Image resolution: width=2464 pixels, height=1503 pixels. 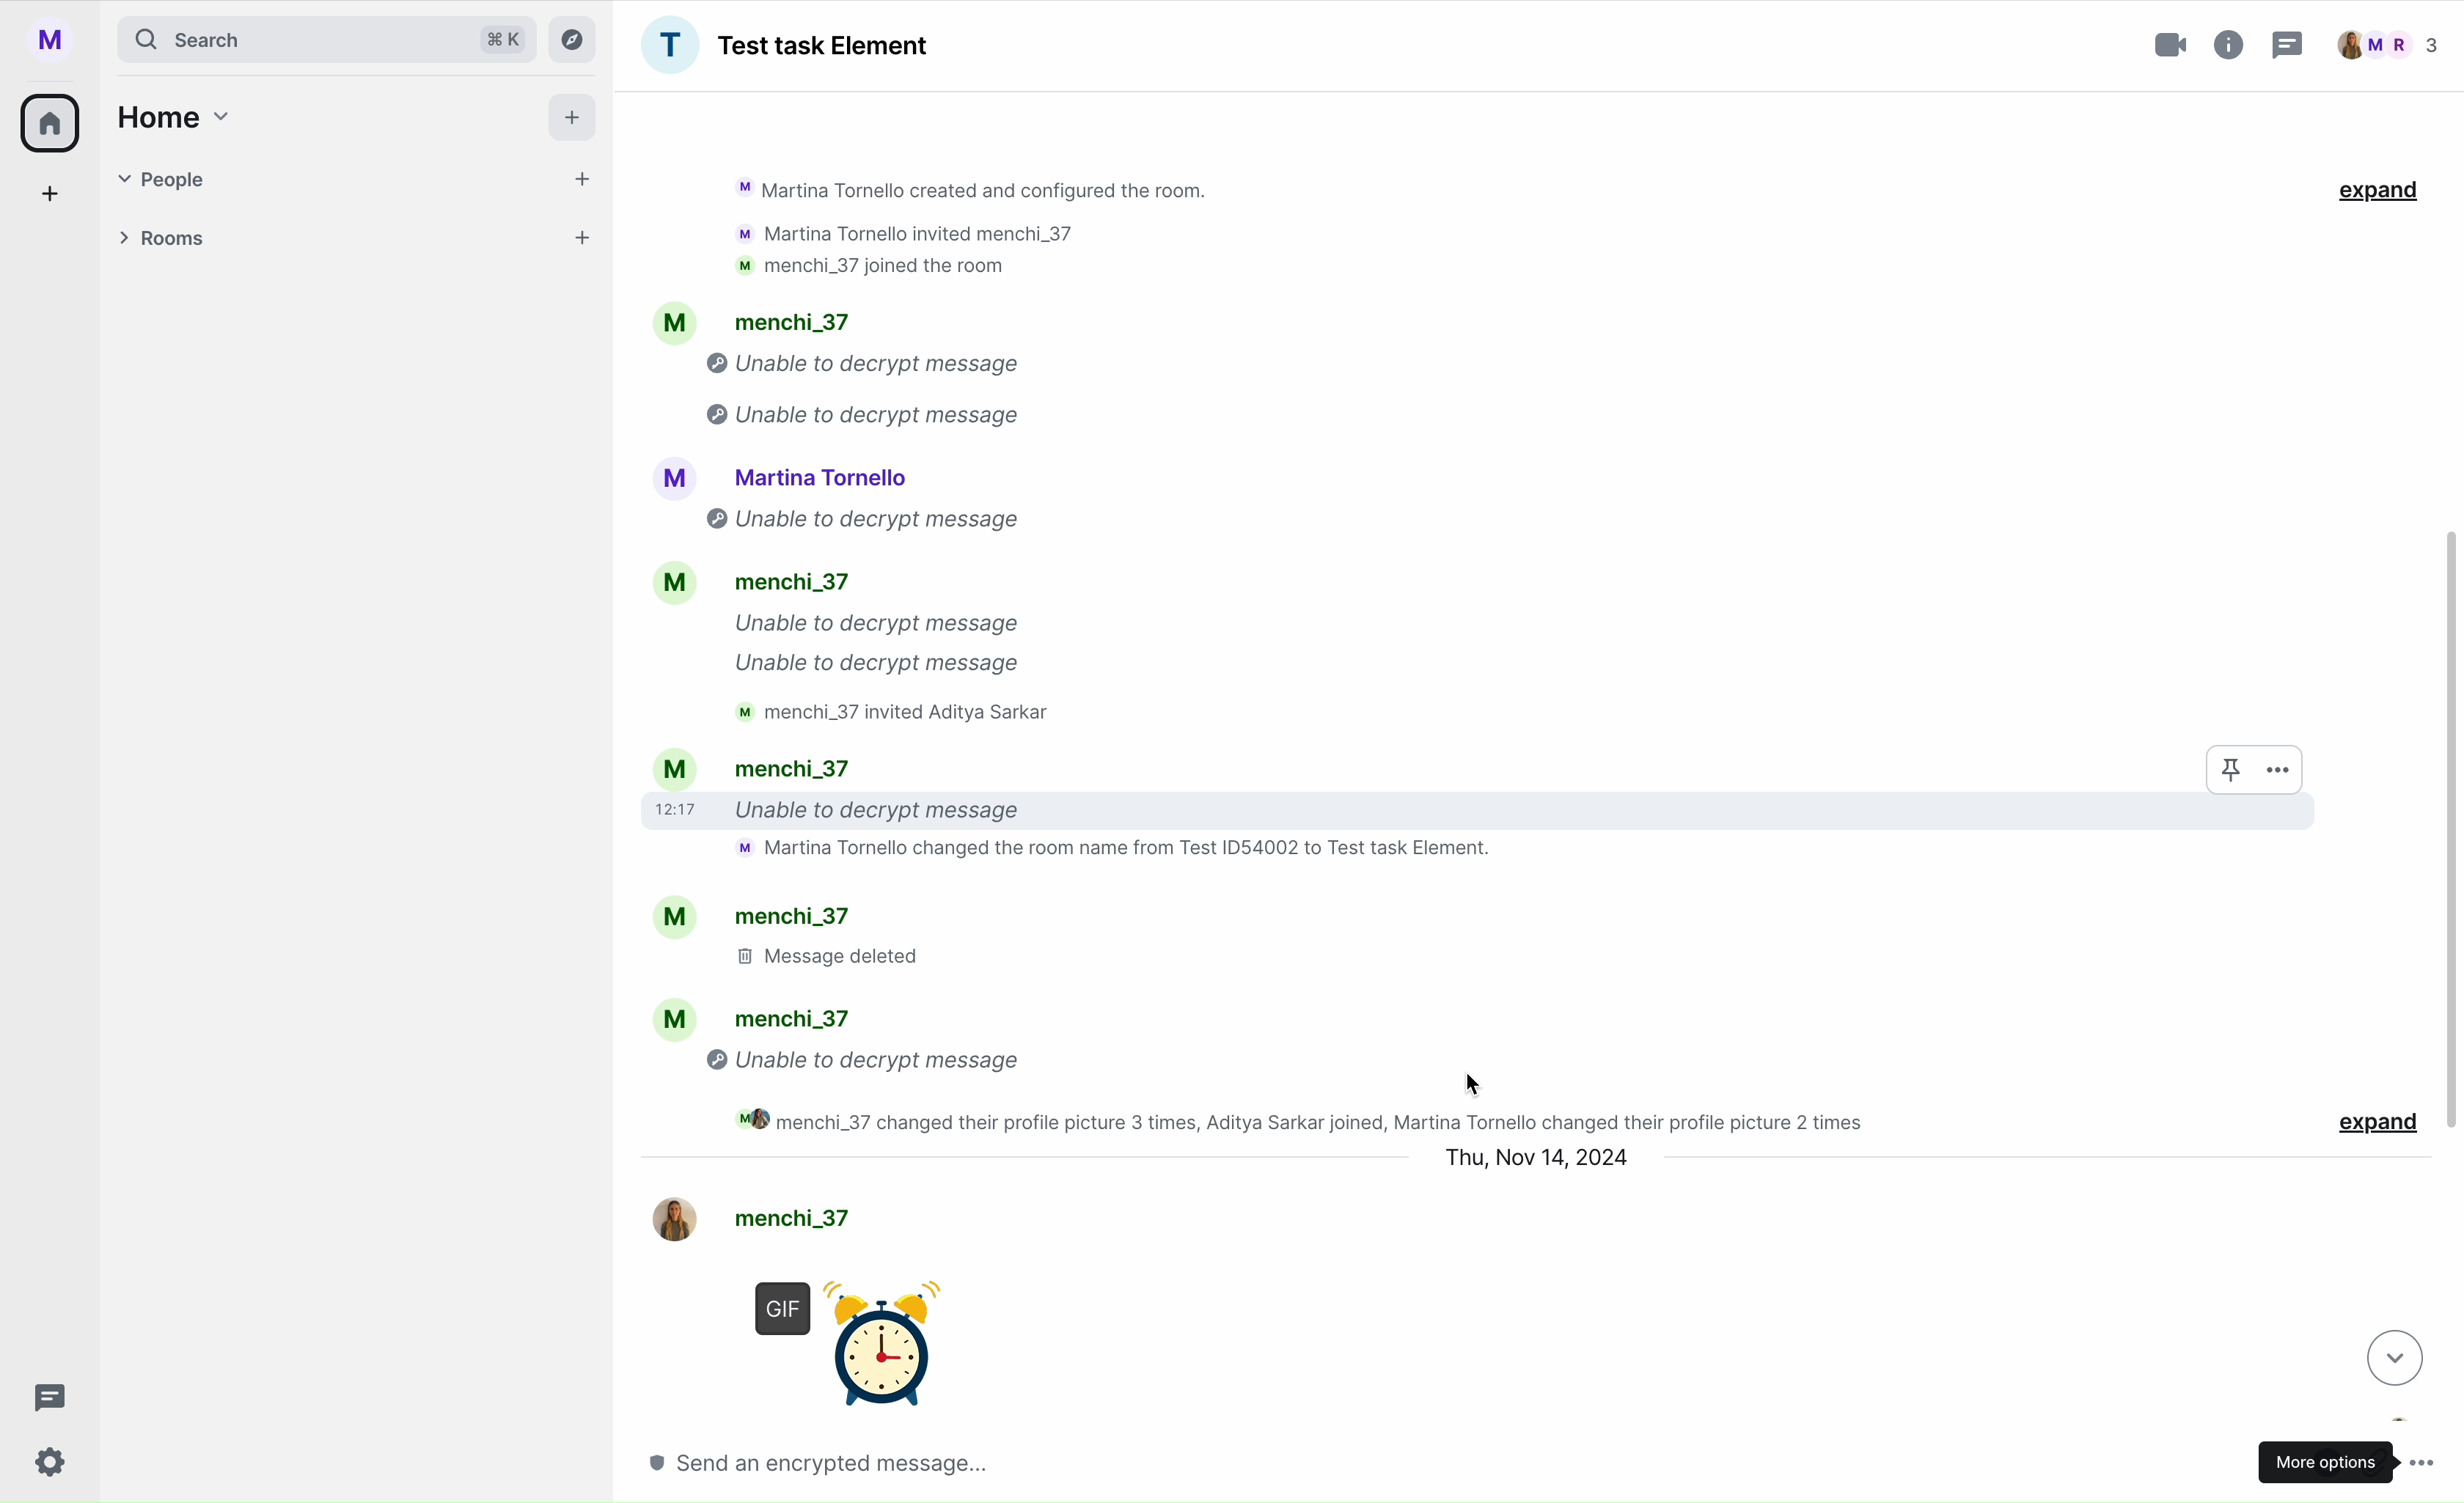 What do you see at coordinates (2379, 191) in the screenshot?
I see `expand` at bounding box center [2379, 191].